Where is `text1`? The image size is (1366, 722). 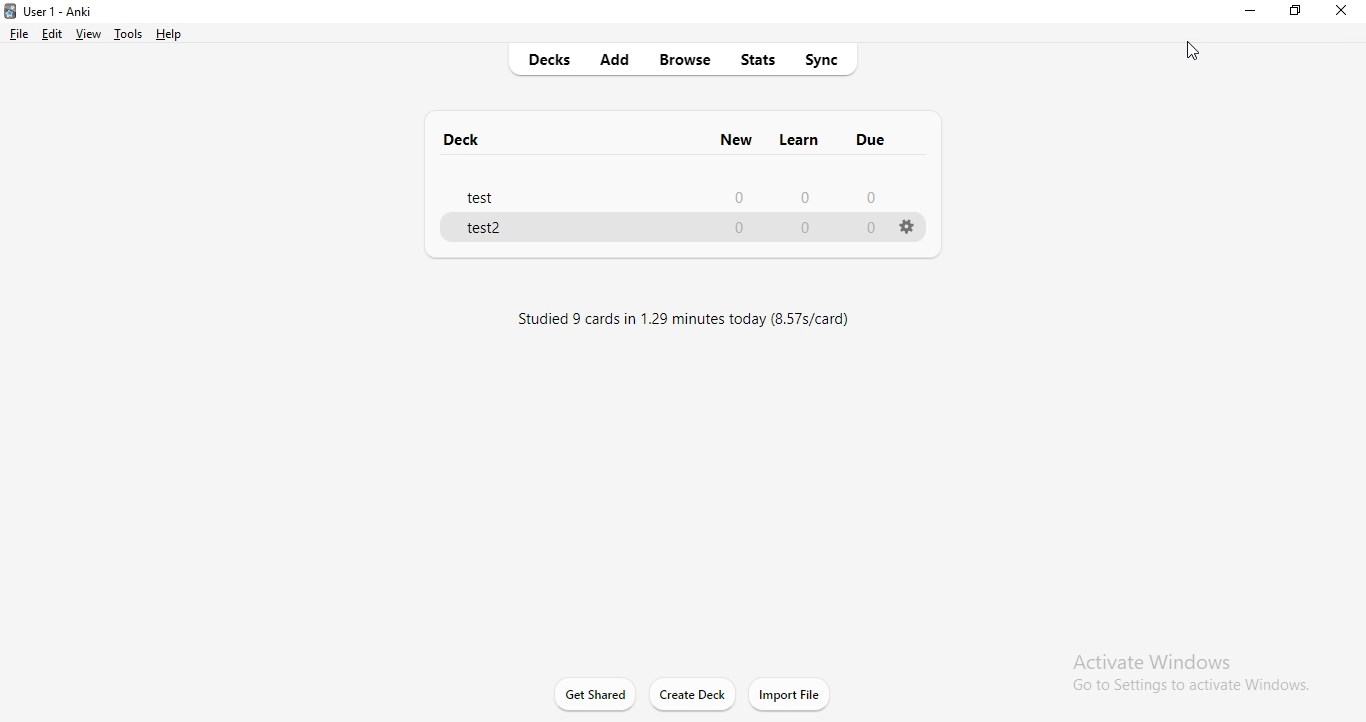 text1 is located at coordinates (702, 324).